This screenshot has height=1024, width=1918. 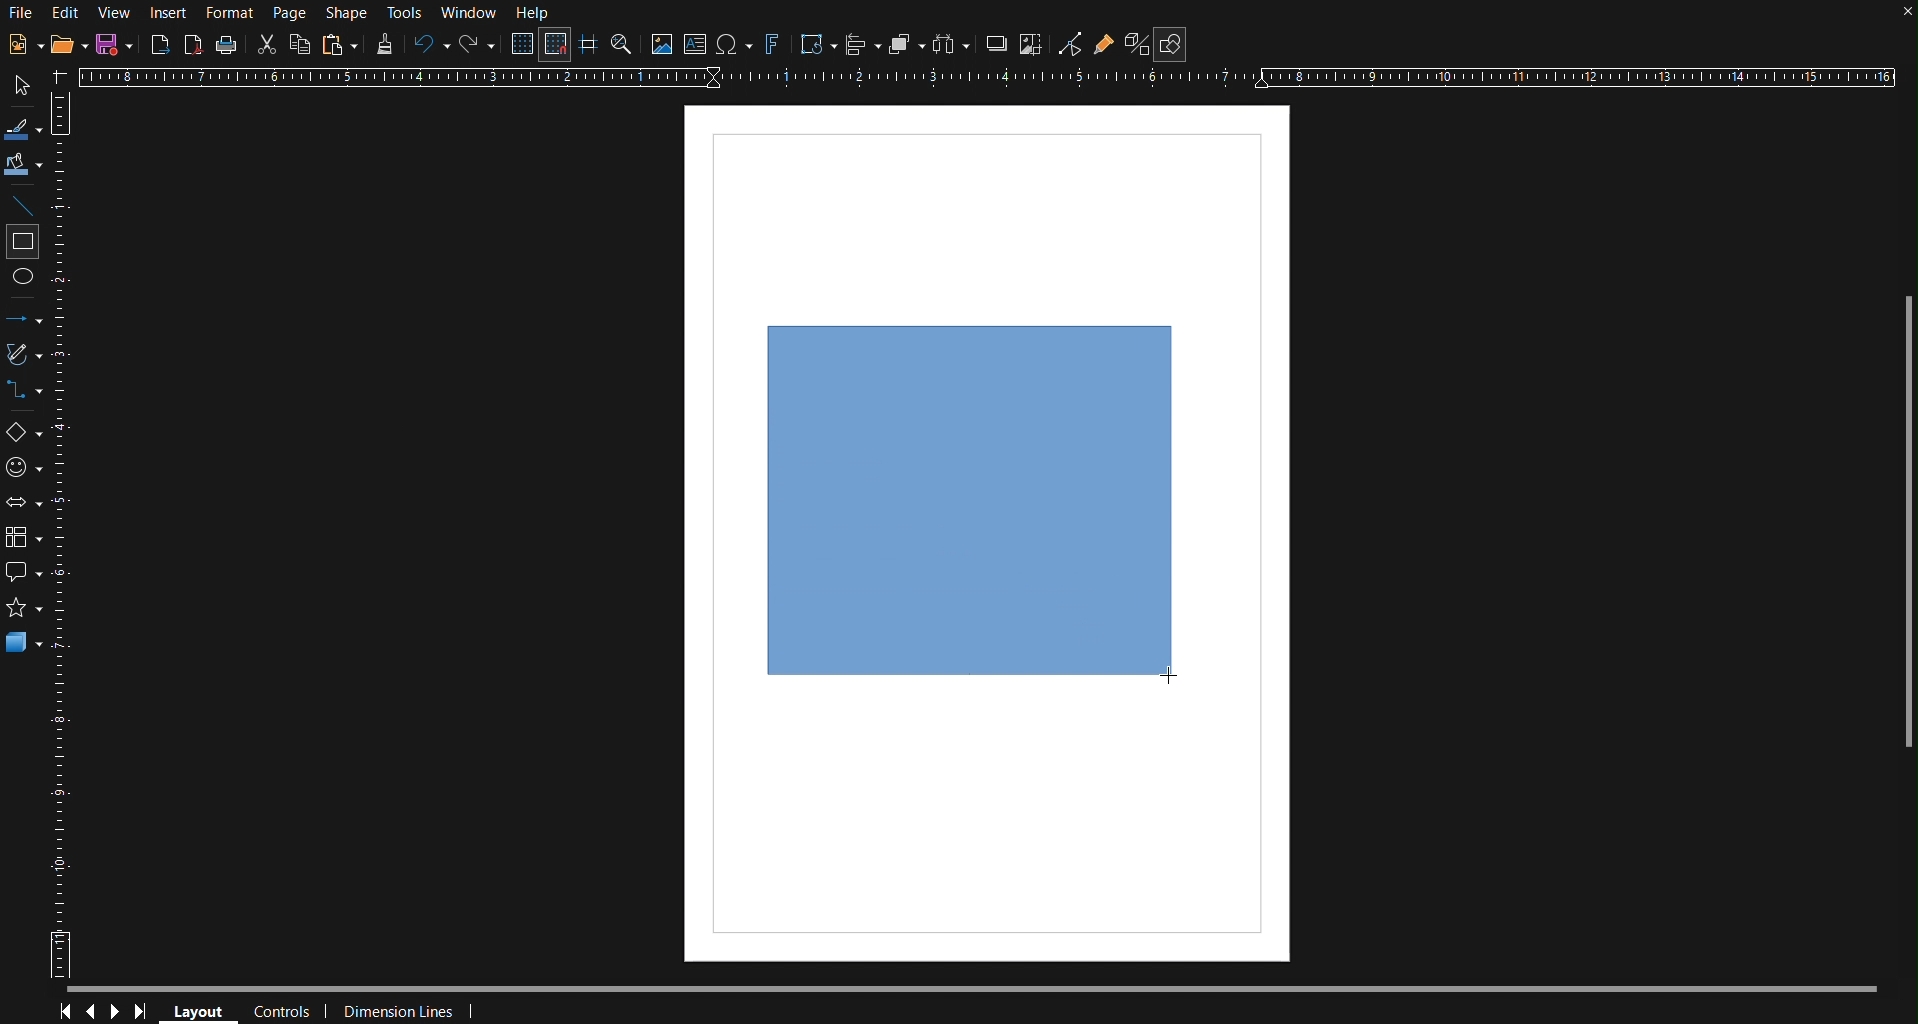 What do you see at coordinates (535, 13) in the screenshot?
I see `Help` at bounding box center [535, 13].